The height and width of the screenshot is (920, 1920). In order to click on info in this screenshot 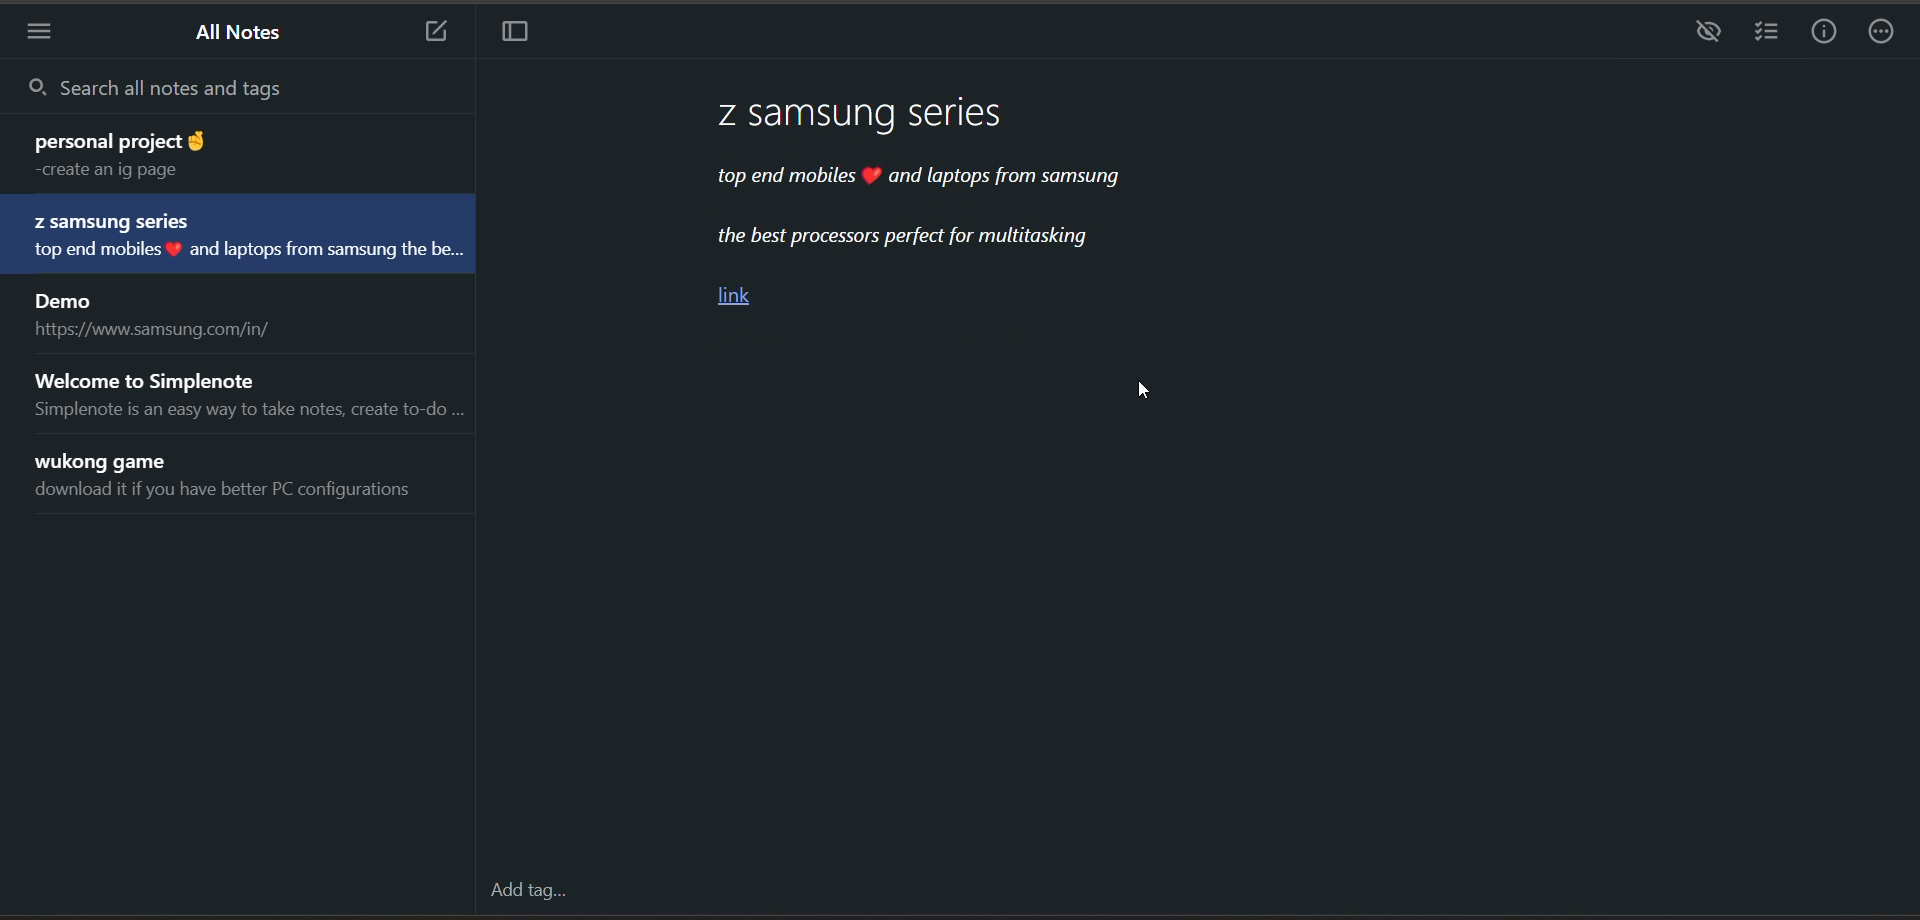, I will do `click(1827, 34)`.